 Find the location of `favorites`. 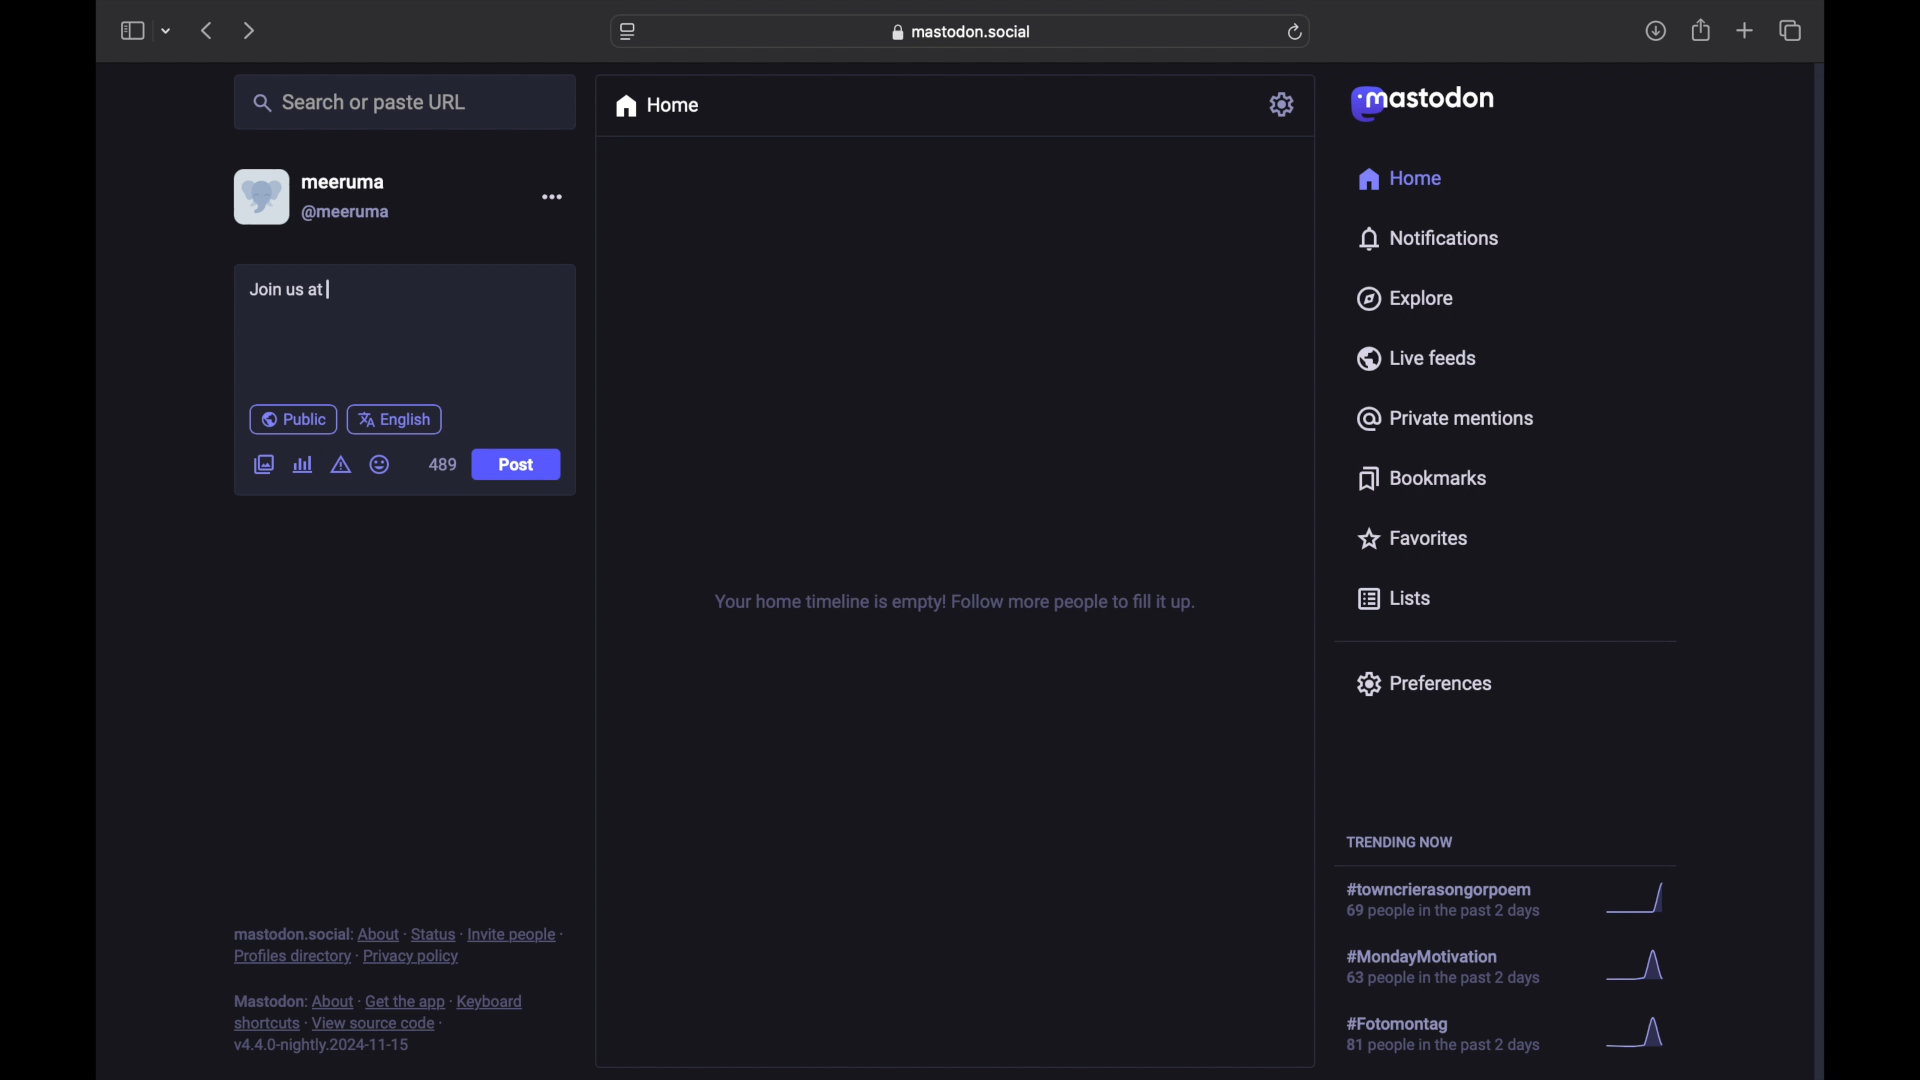

favorites is located at coordinates (1411, 538).